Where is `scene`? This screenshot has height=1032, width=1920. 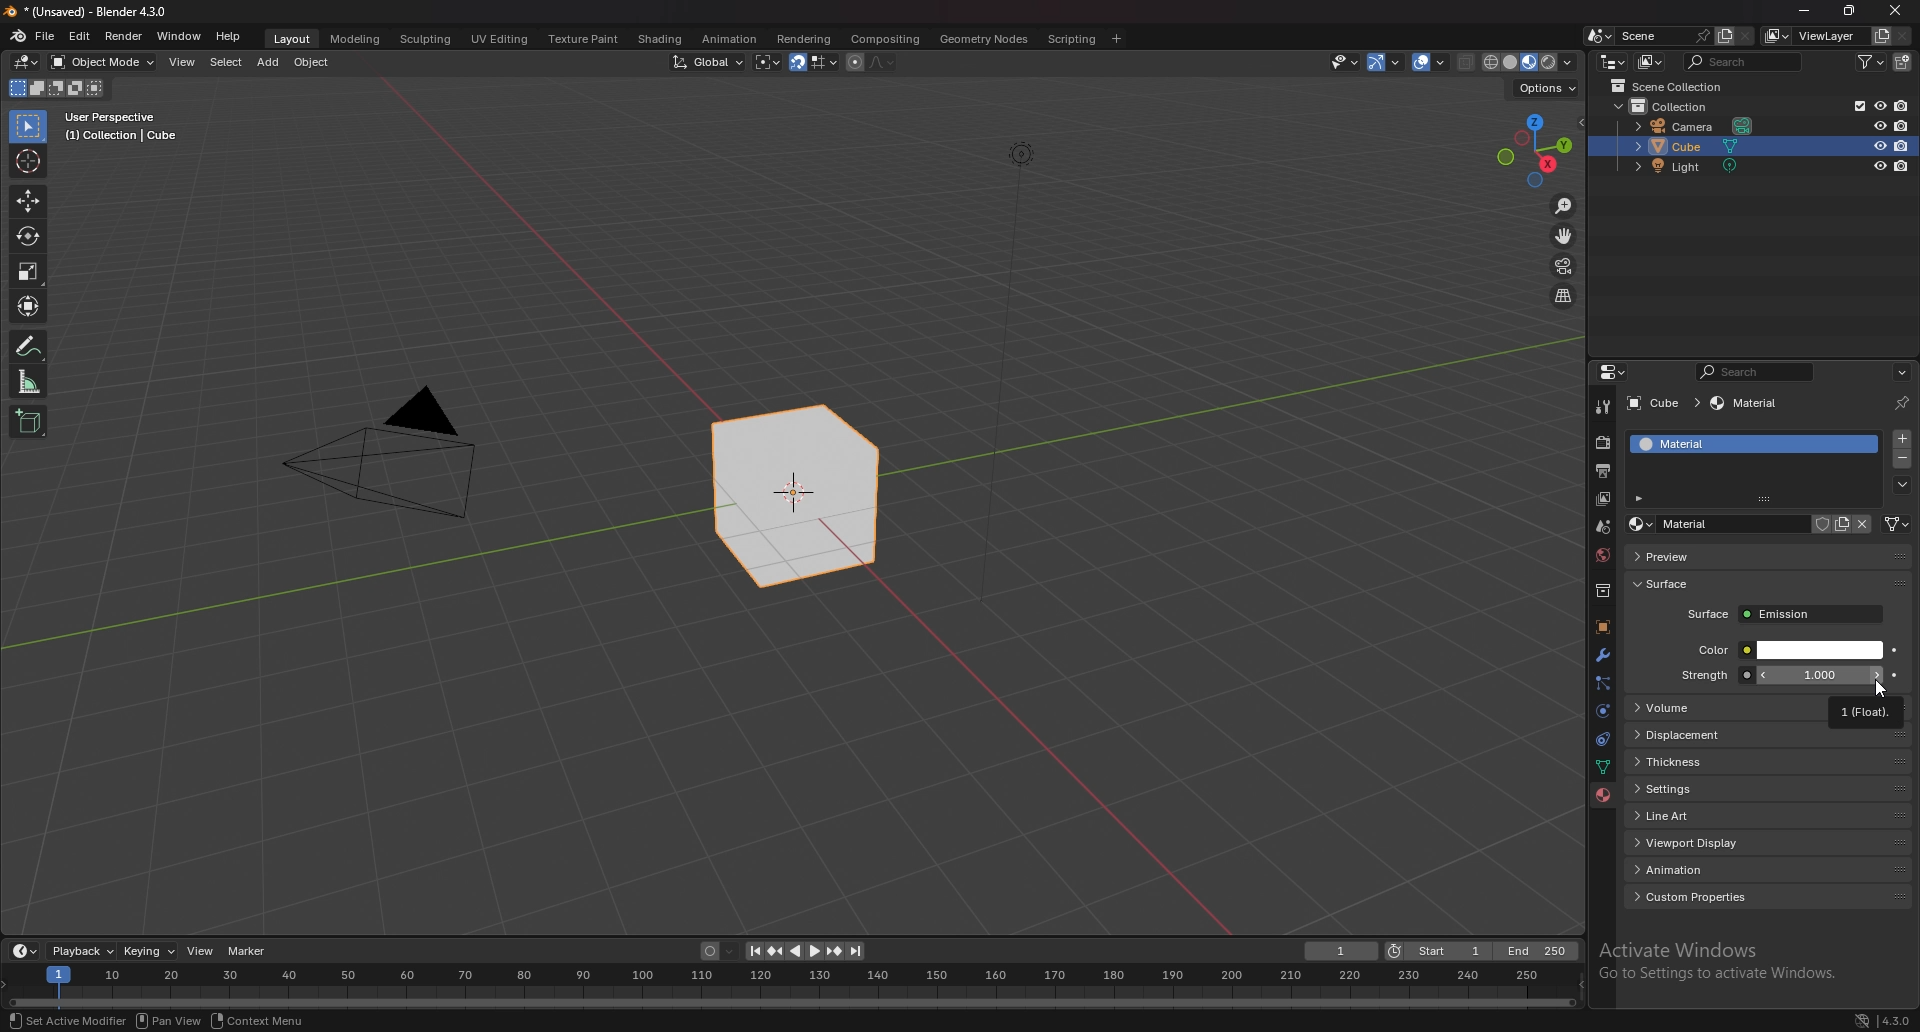 scene is located at coordinates (1601, 528).